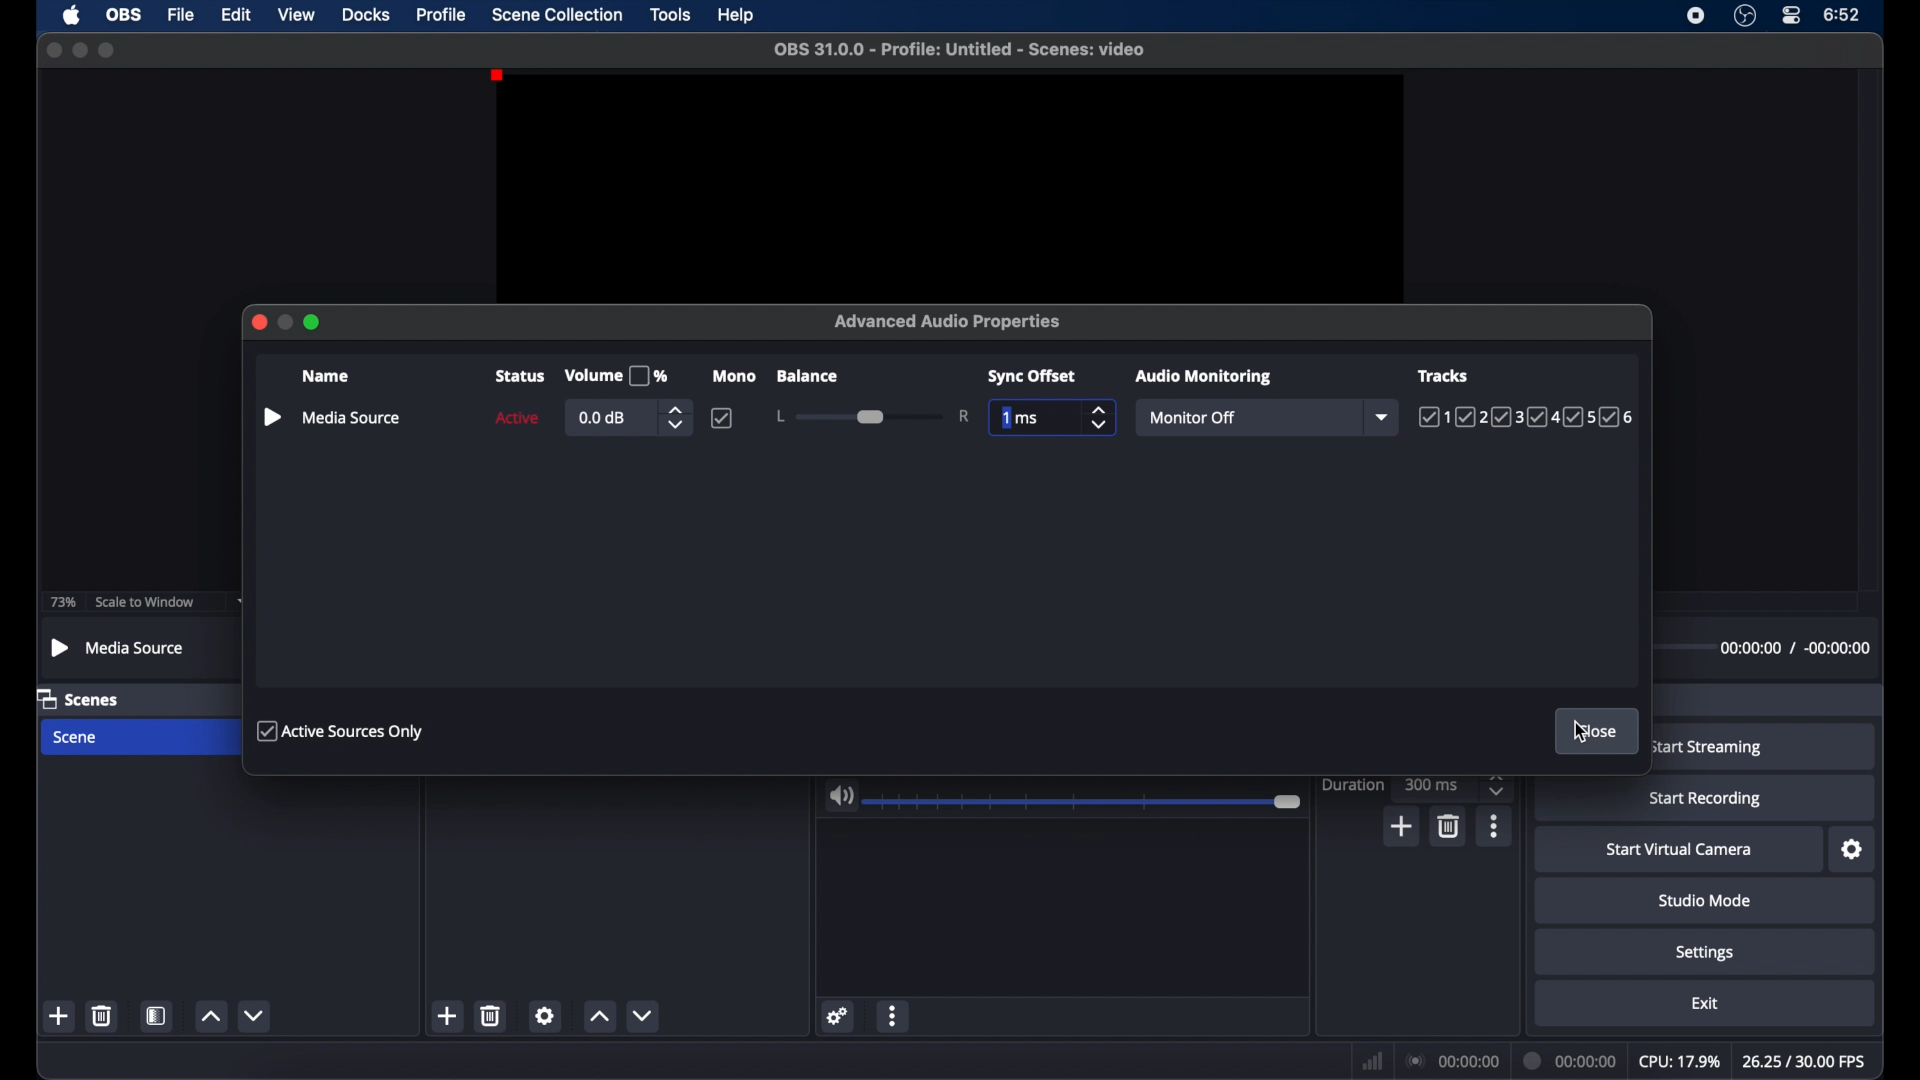 The width and height of the screenshot is (1920, 1080). What do you see at coordinates (1085, 802) in the screenshot?
I see `slider` at bounding box center [1085, 802].